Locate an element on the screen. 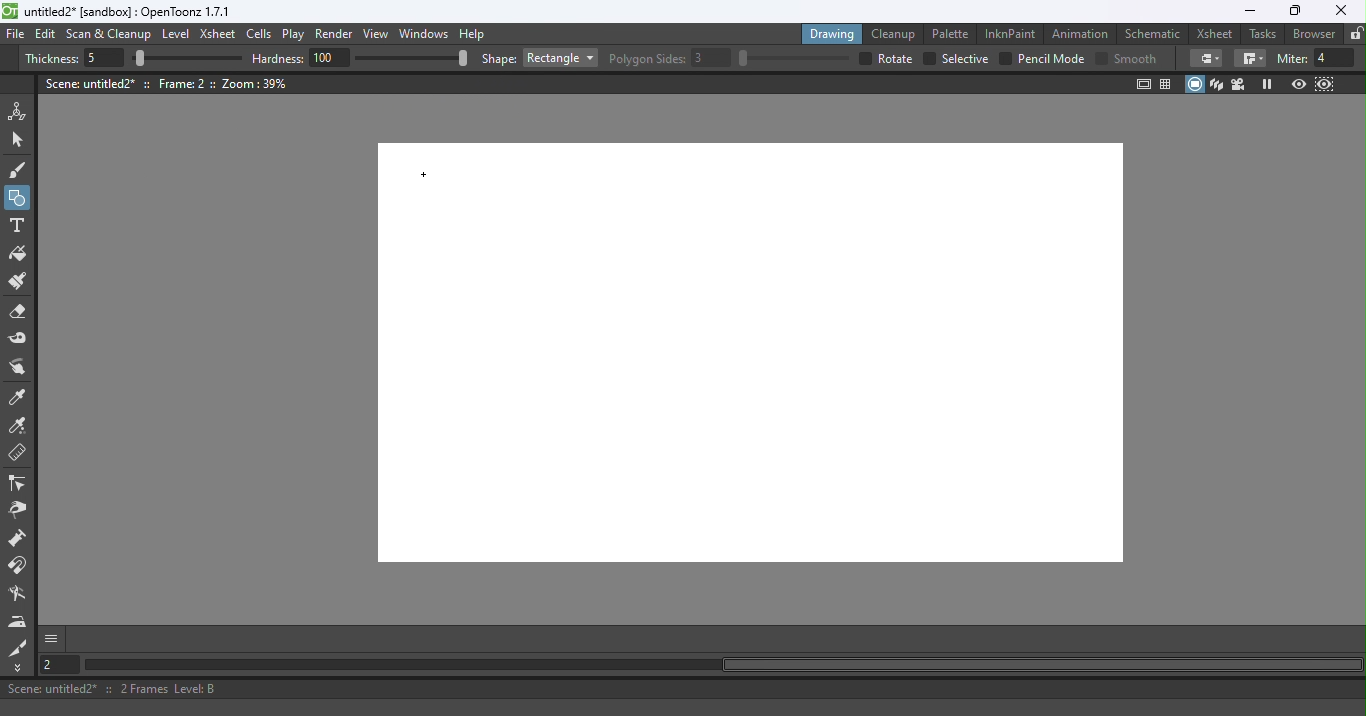 This screenshot has height=716, width=1366. Freeze is located at coordinates (1267, 84).